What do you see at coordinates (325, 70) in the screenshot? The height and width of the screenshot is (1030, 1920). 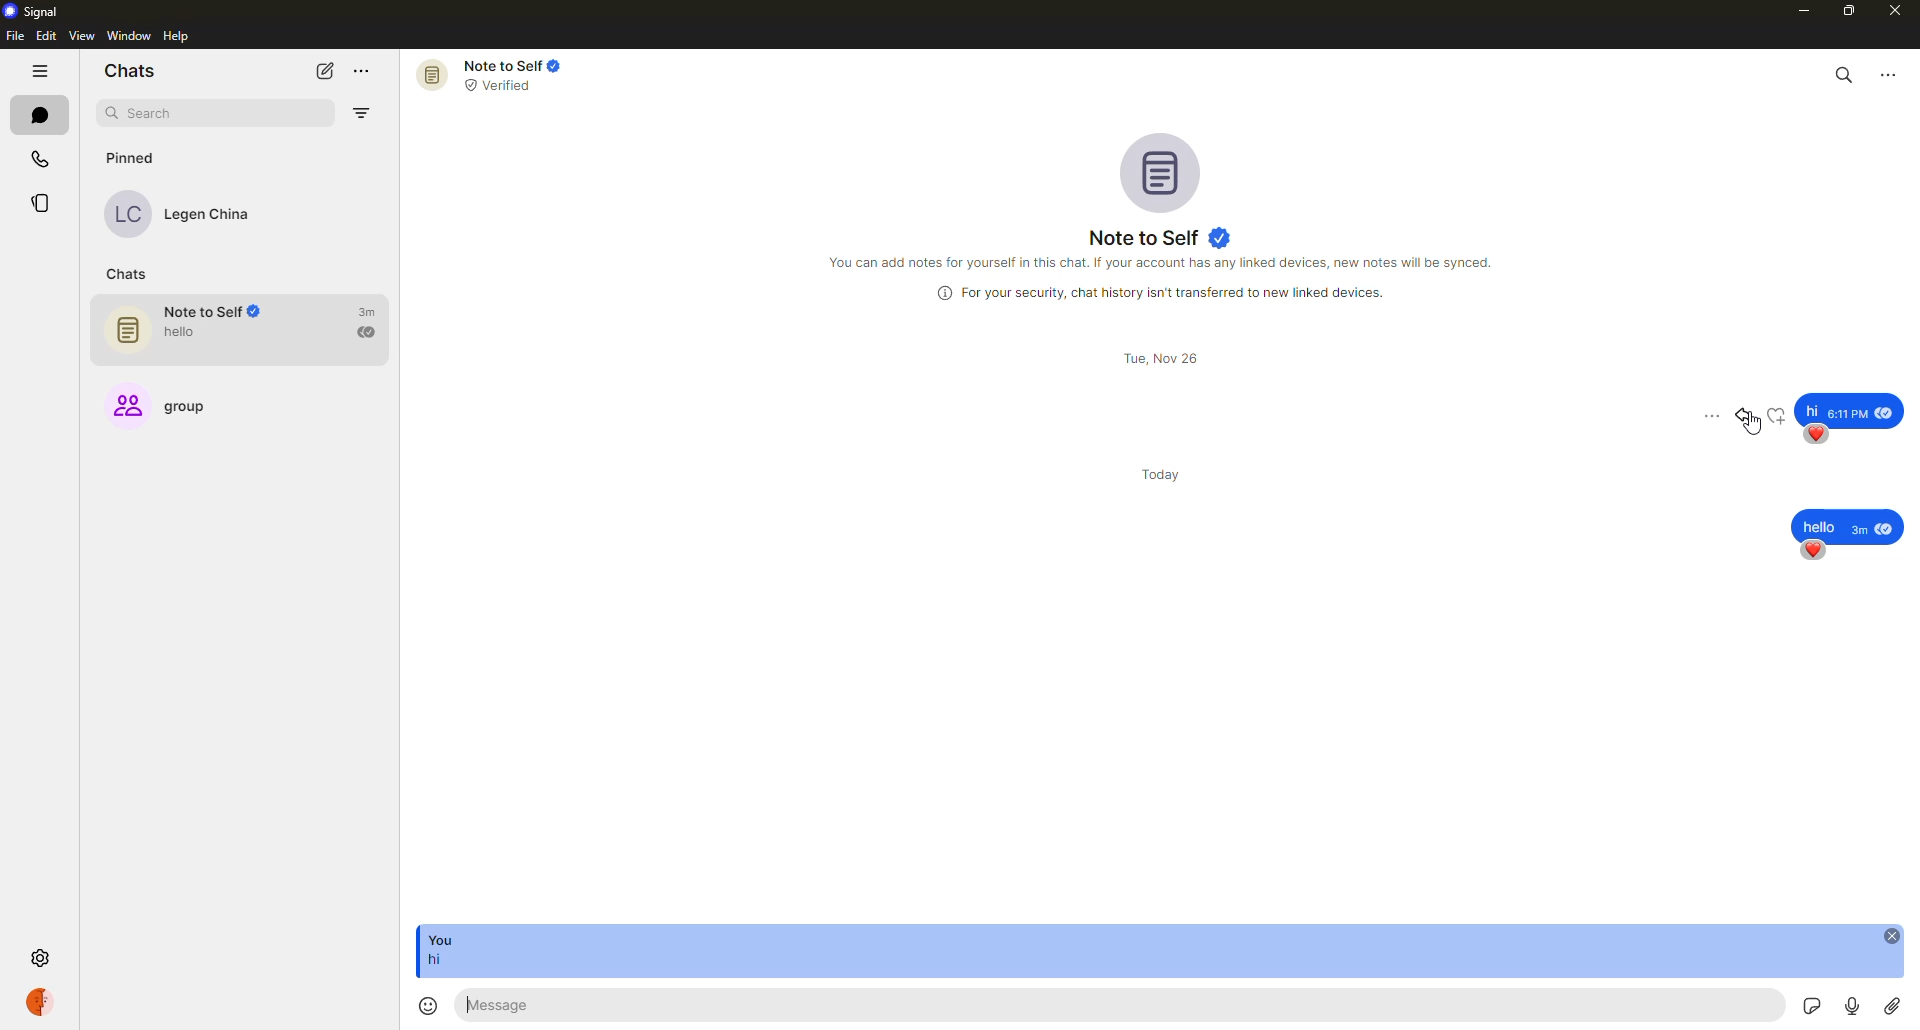 I see `new chat` at bounding box center [325, 70].